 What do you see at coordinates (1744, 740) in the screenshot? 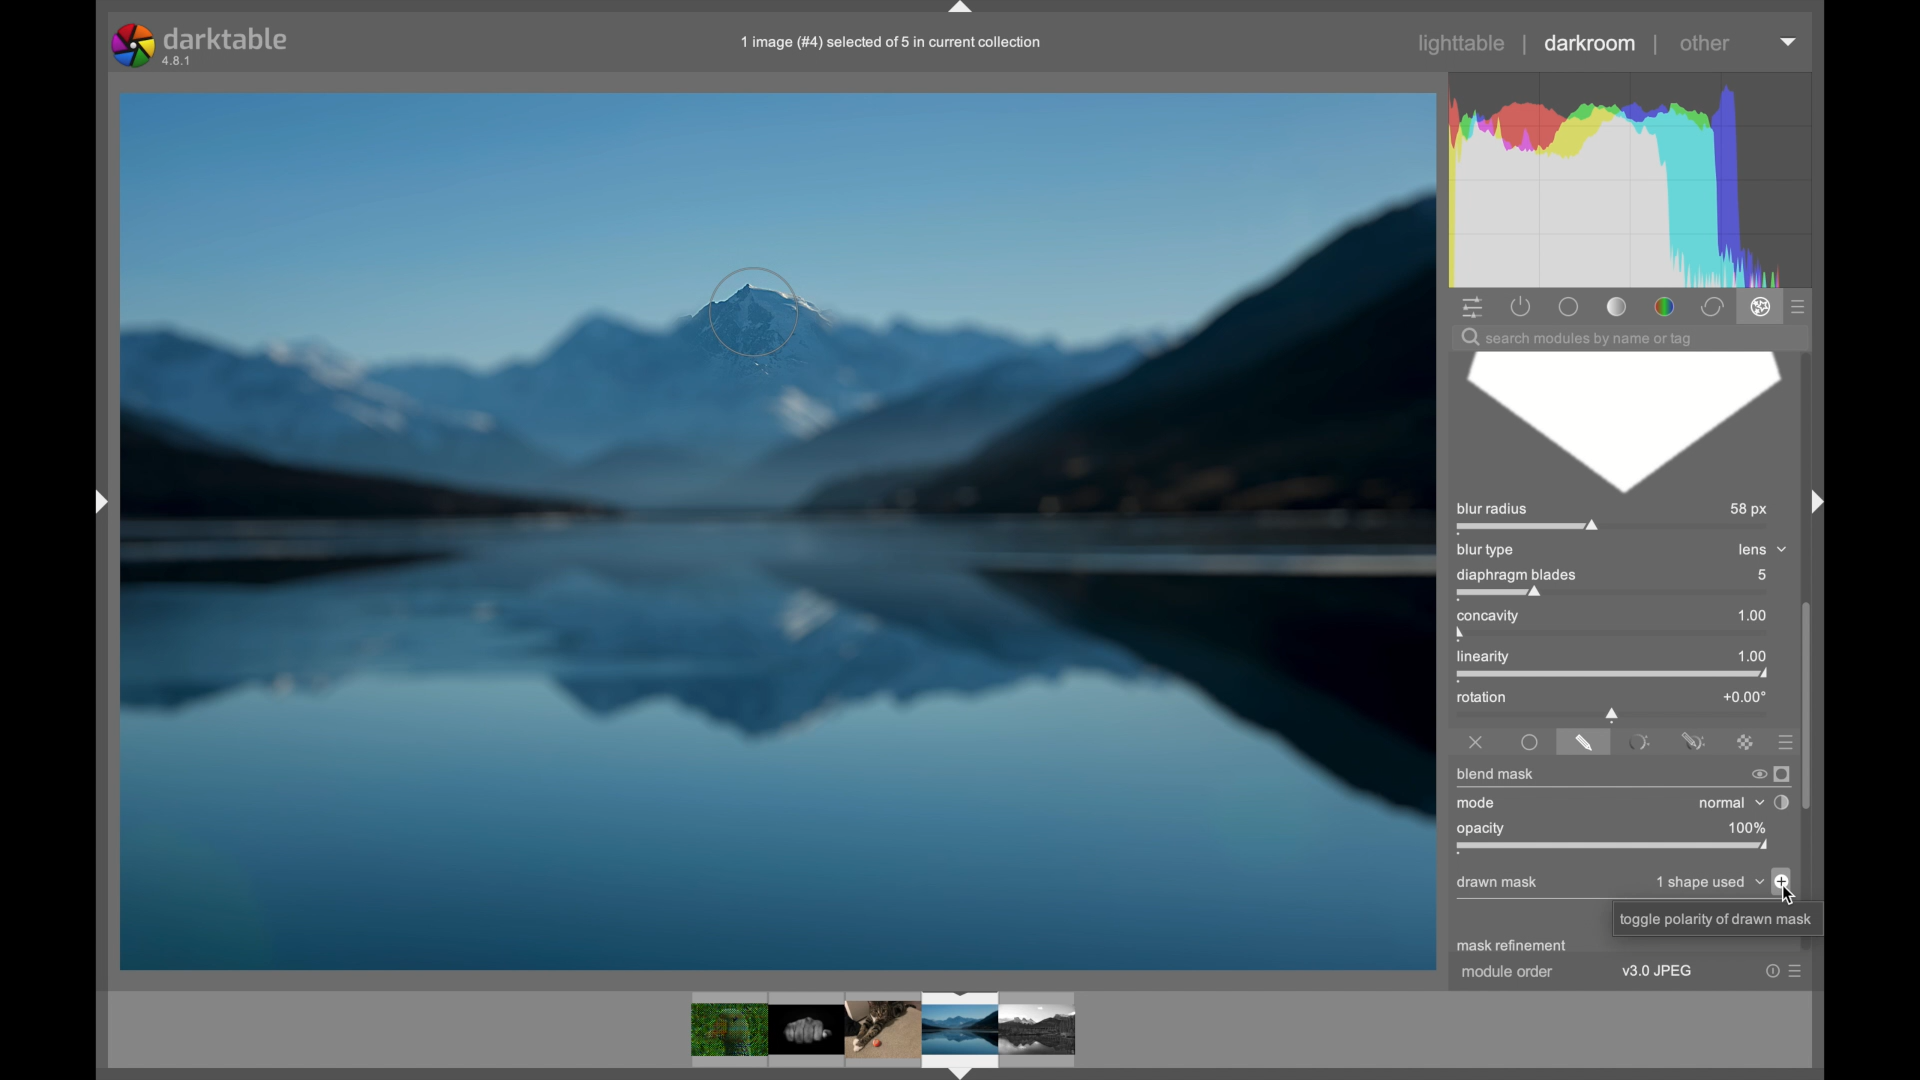
I see `rastermask` at bounding box center [1744, 740].